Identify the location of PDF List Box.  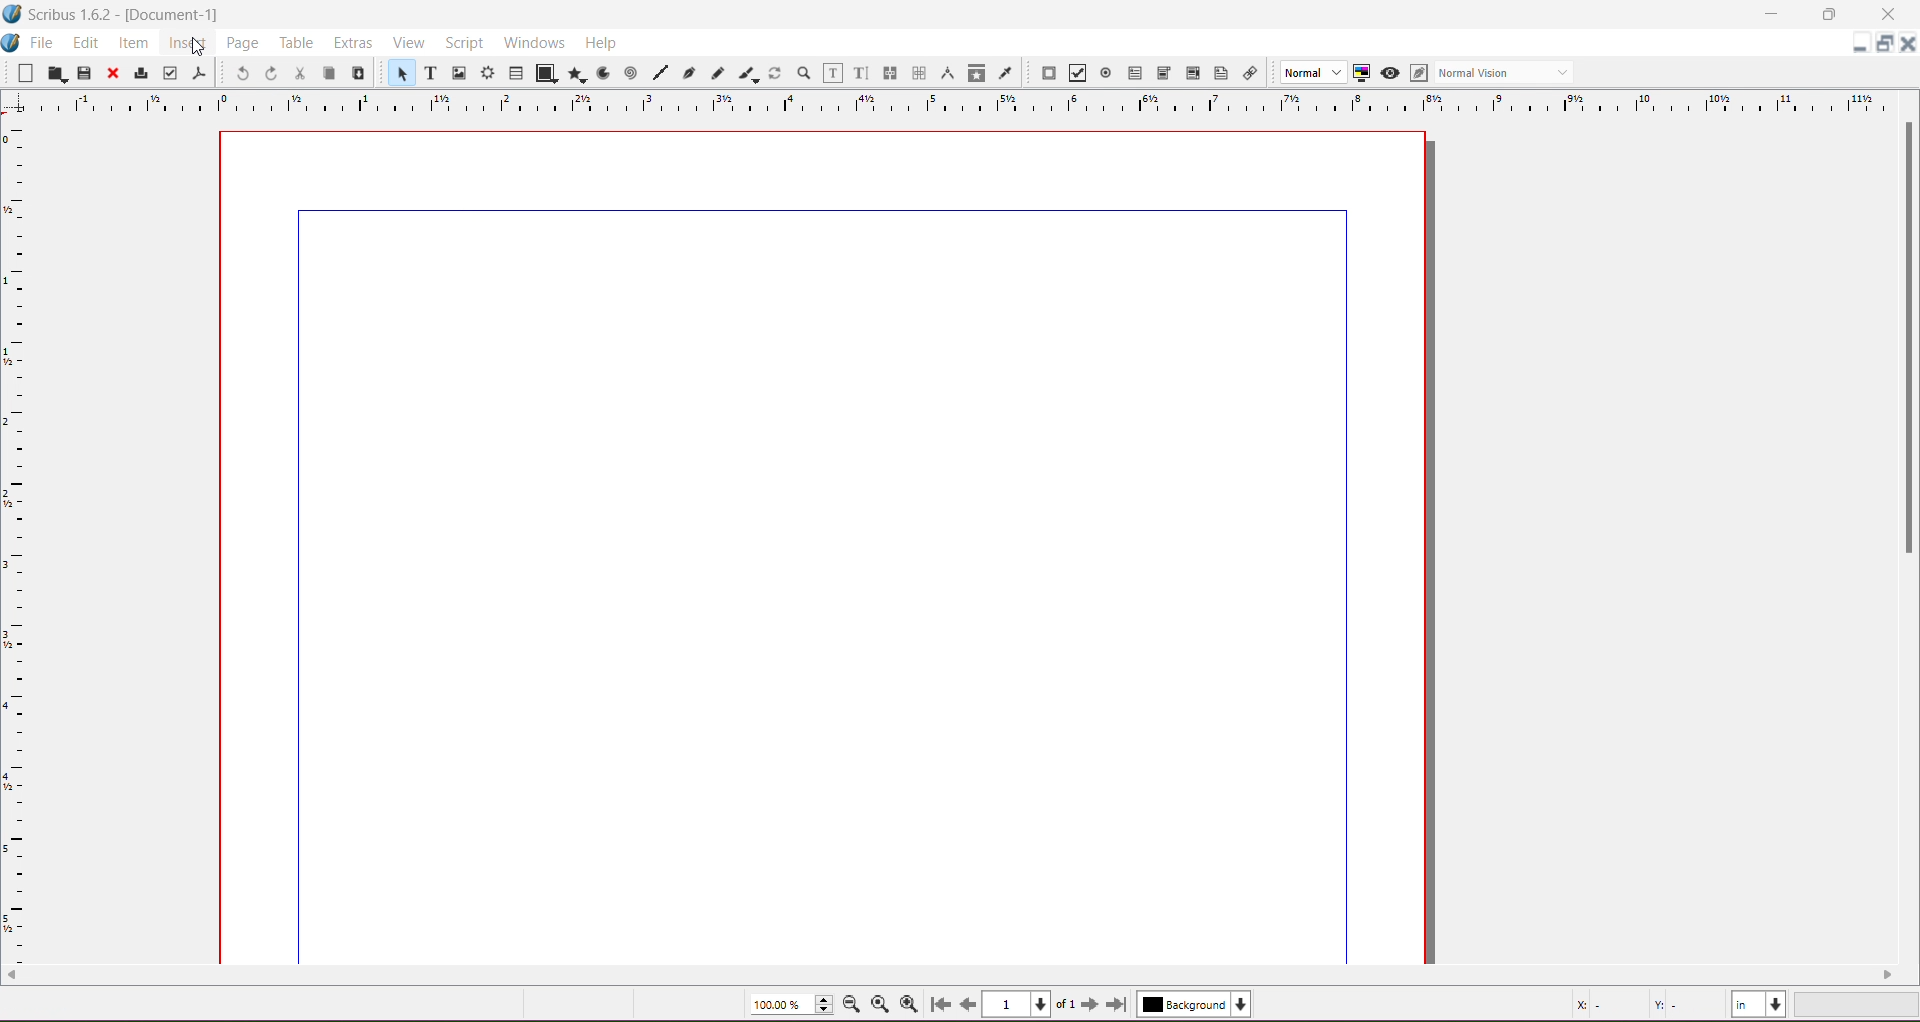
(1192, 72).